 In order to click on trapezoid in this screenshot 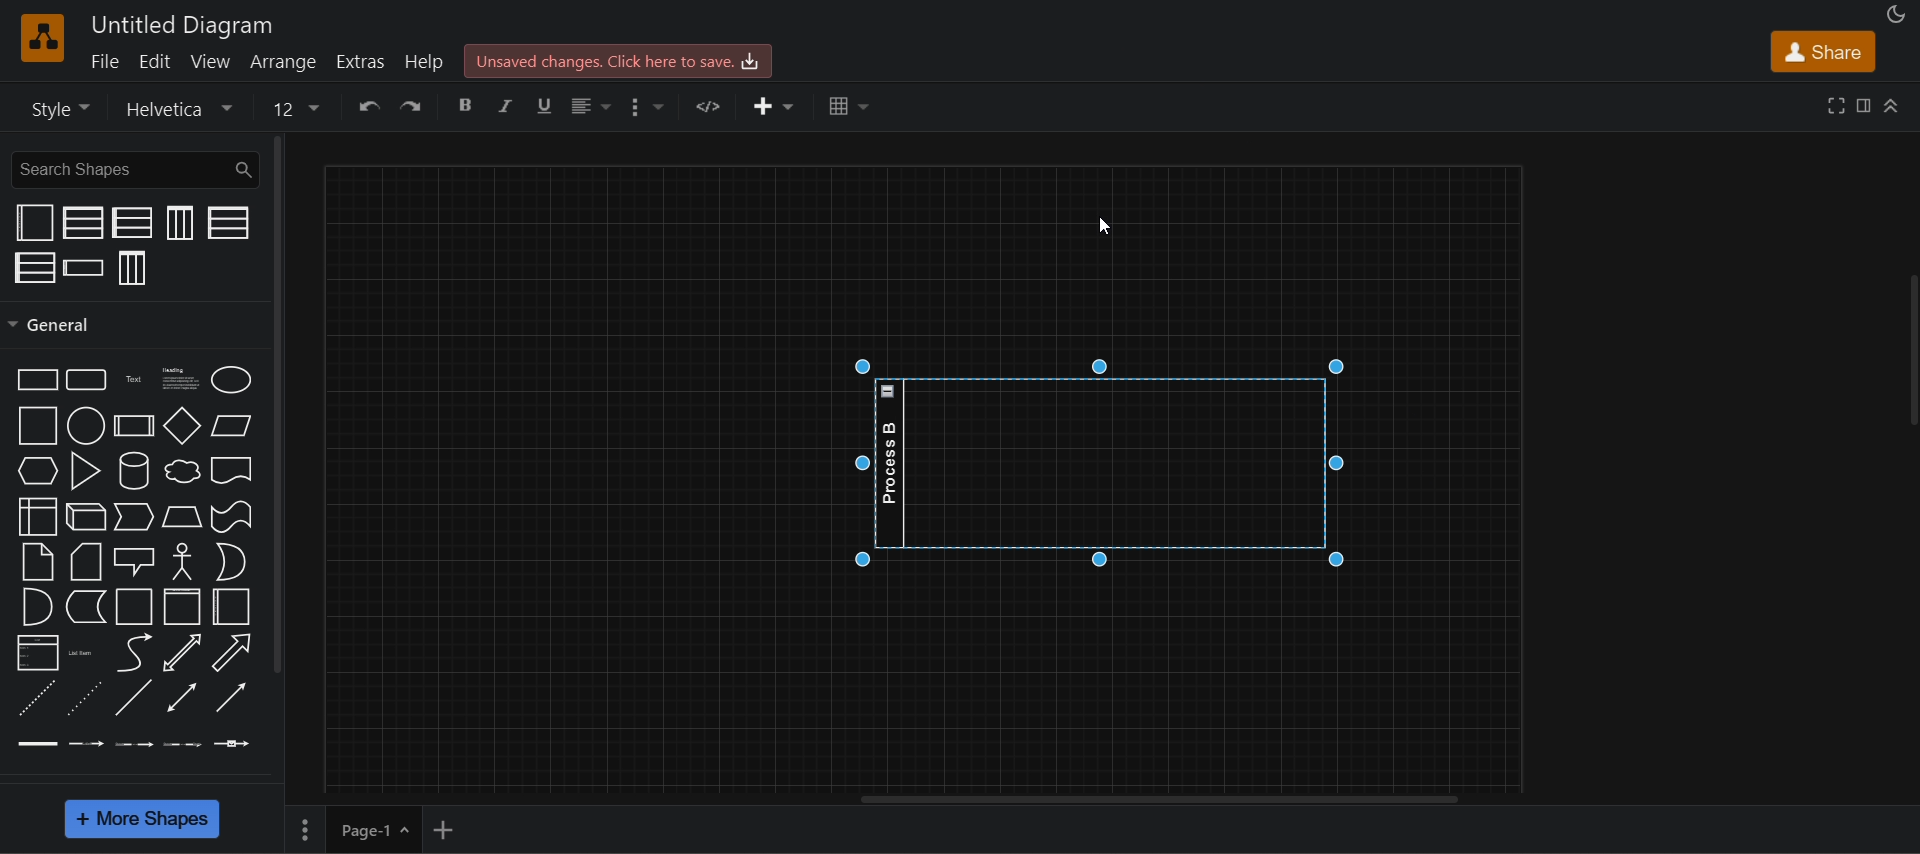, I will do `click(182, 516)`.